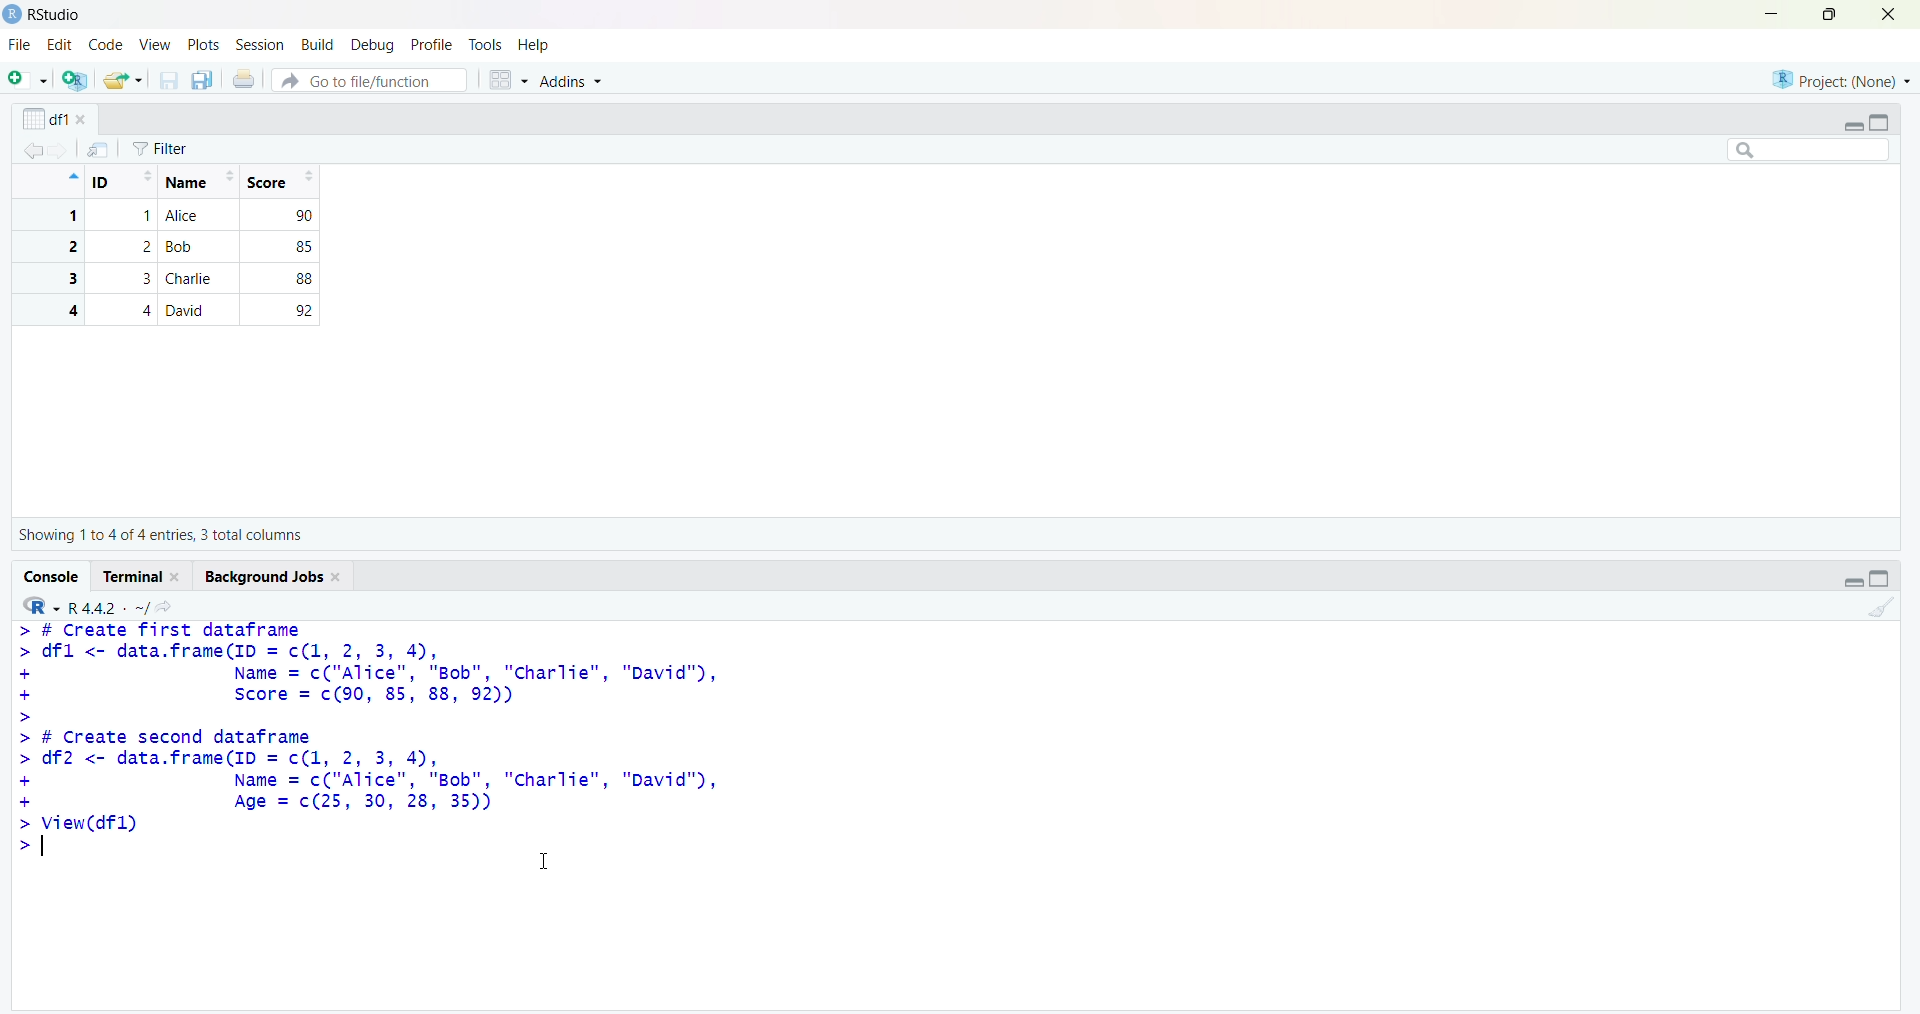 The image size is (1920, 1014). What do you see at coordinates (172, 216) in the screenshot?
I see `1 1 Alice 90` at bounding box center [172, 216].